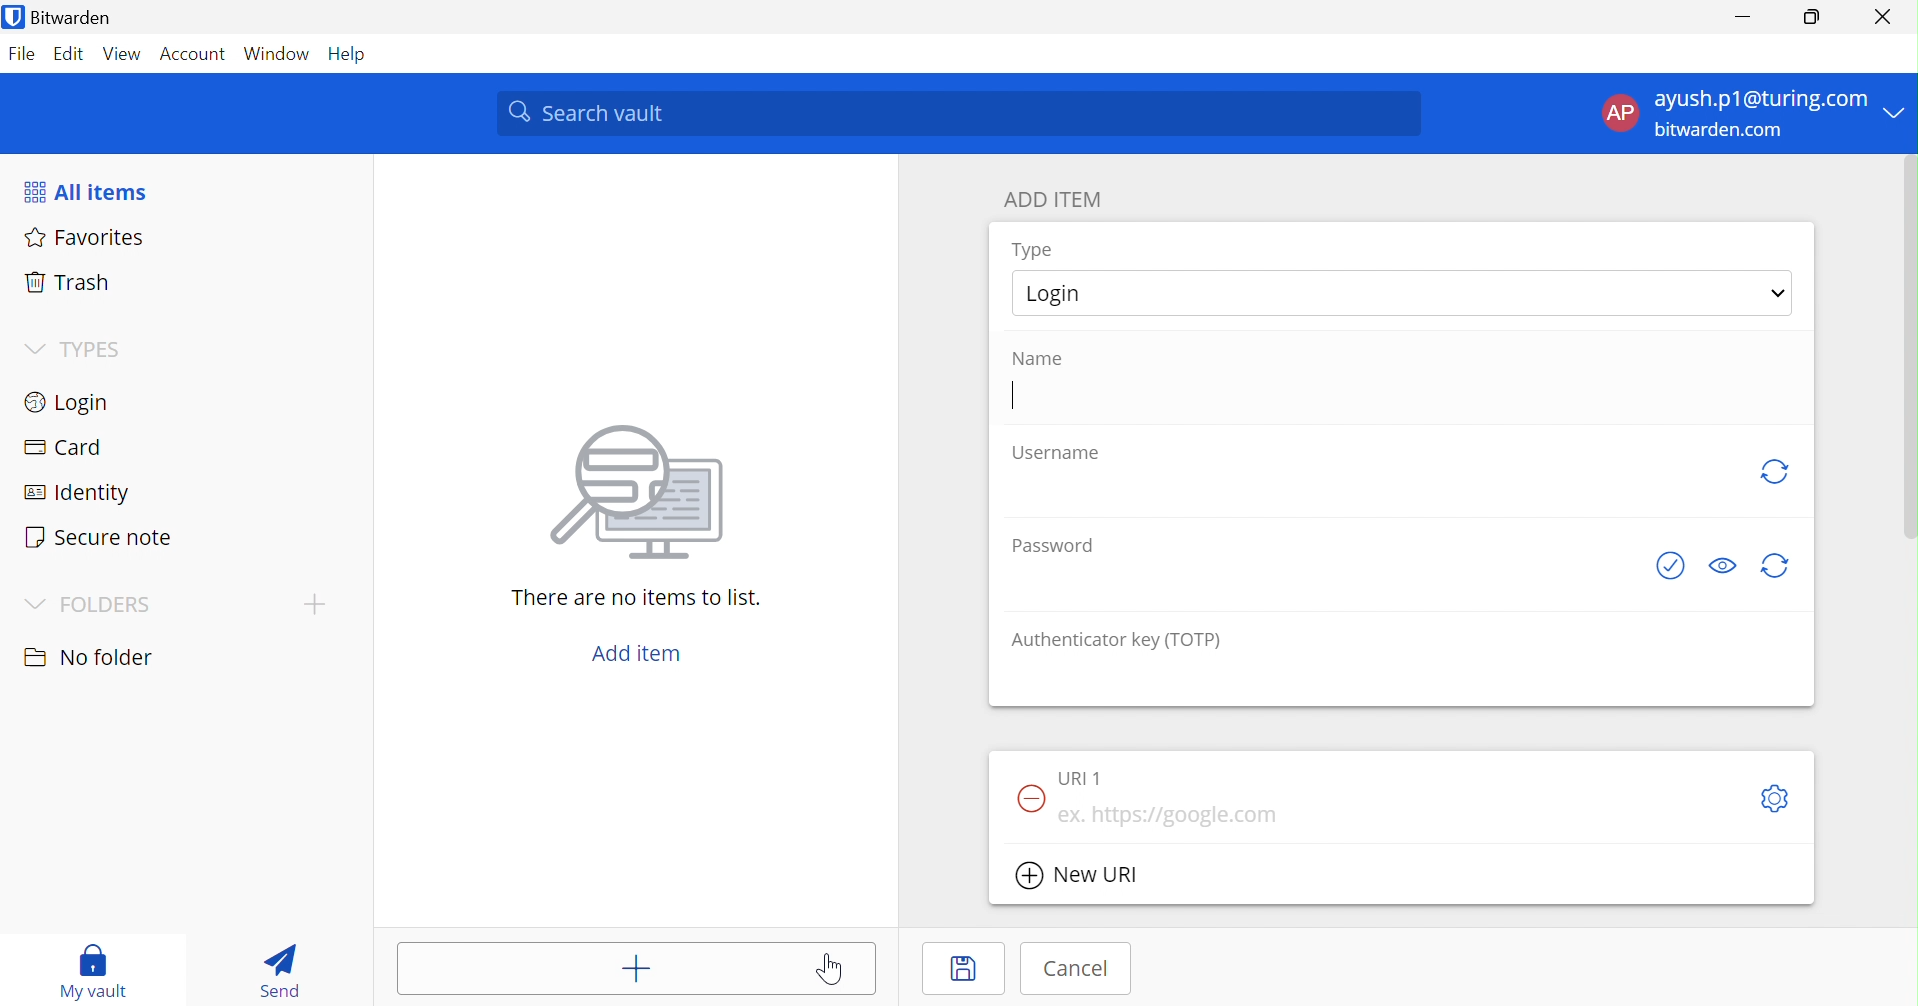  I want to click on Cancel, so click(1077, 969).